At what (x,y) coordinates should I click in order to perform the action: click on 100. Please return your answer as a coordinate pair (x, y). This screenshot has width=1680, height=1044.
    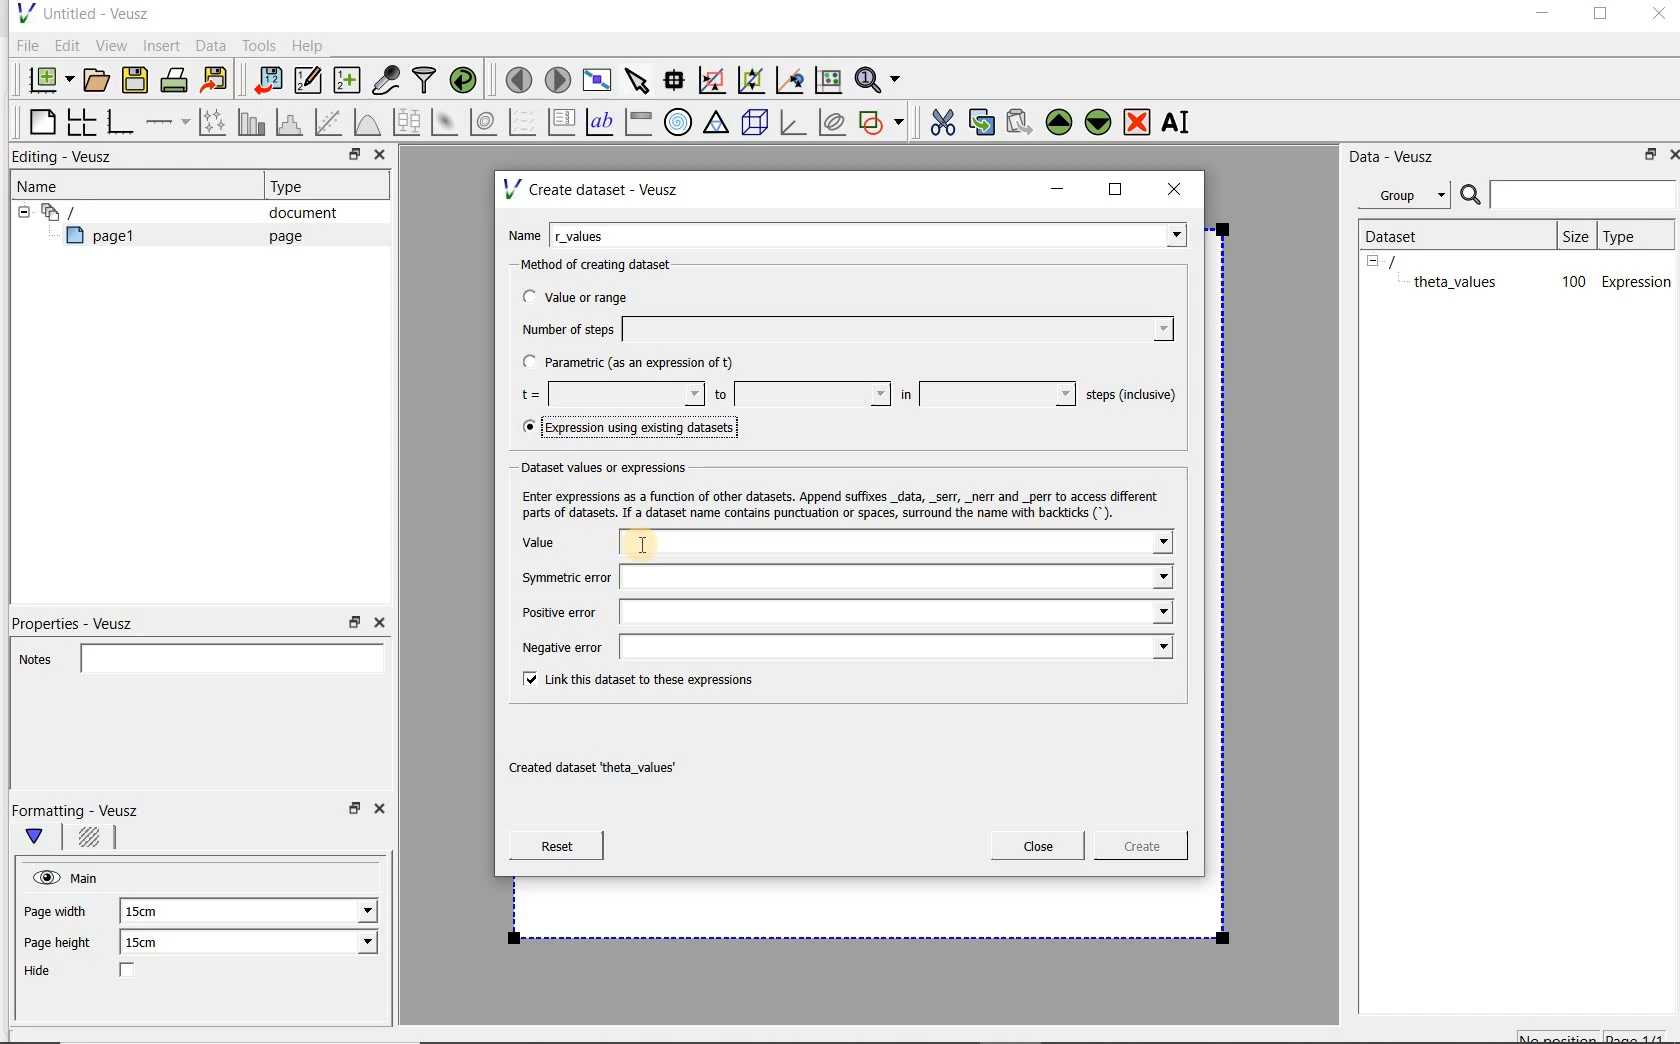
    Looking at the image, I should click on (1572, 283).